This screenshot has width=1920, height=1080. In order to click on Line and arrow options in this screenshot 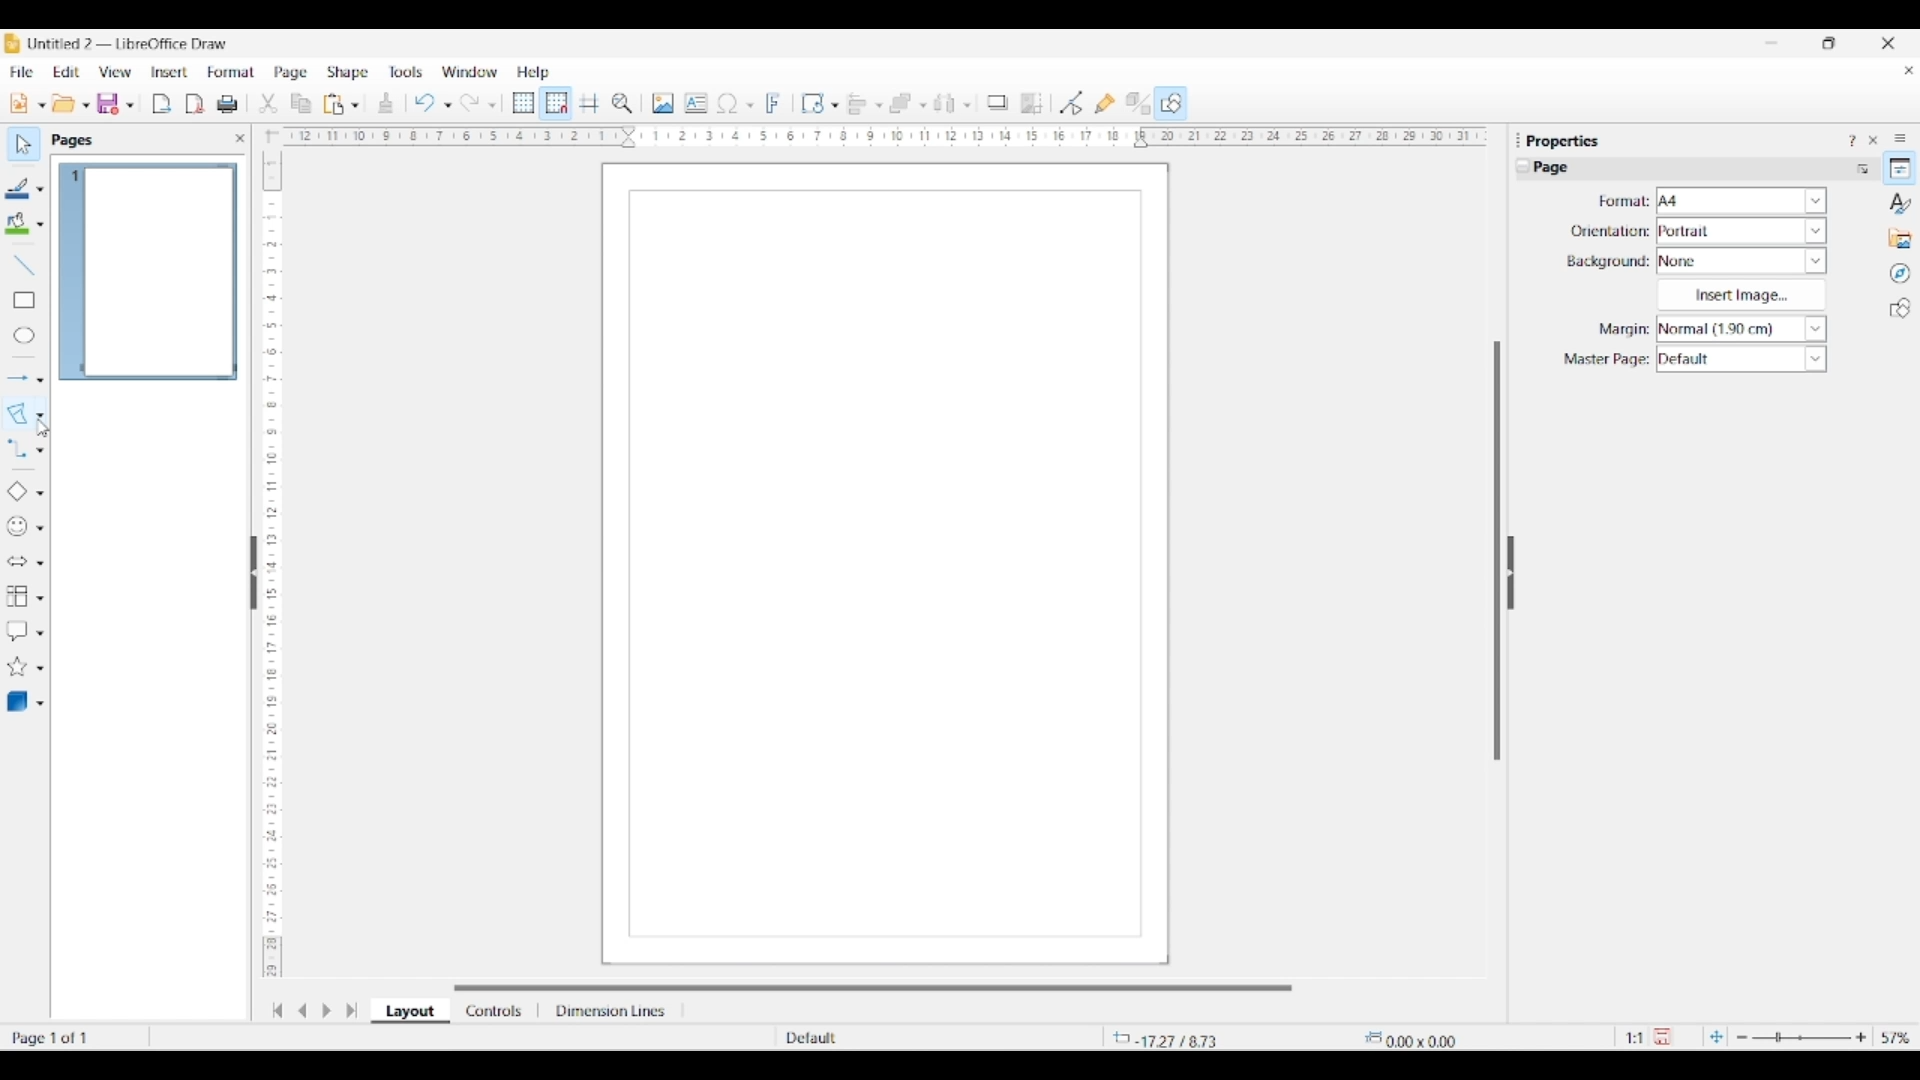, I will do `click(40, 380)`.